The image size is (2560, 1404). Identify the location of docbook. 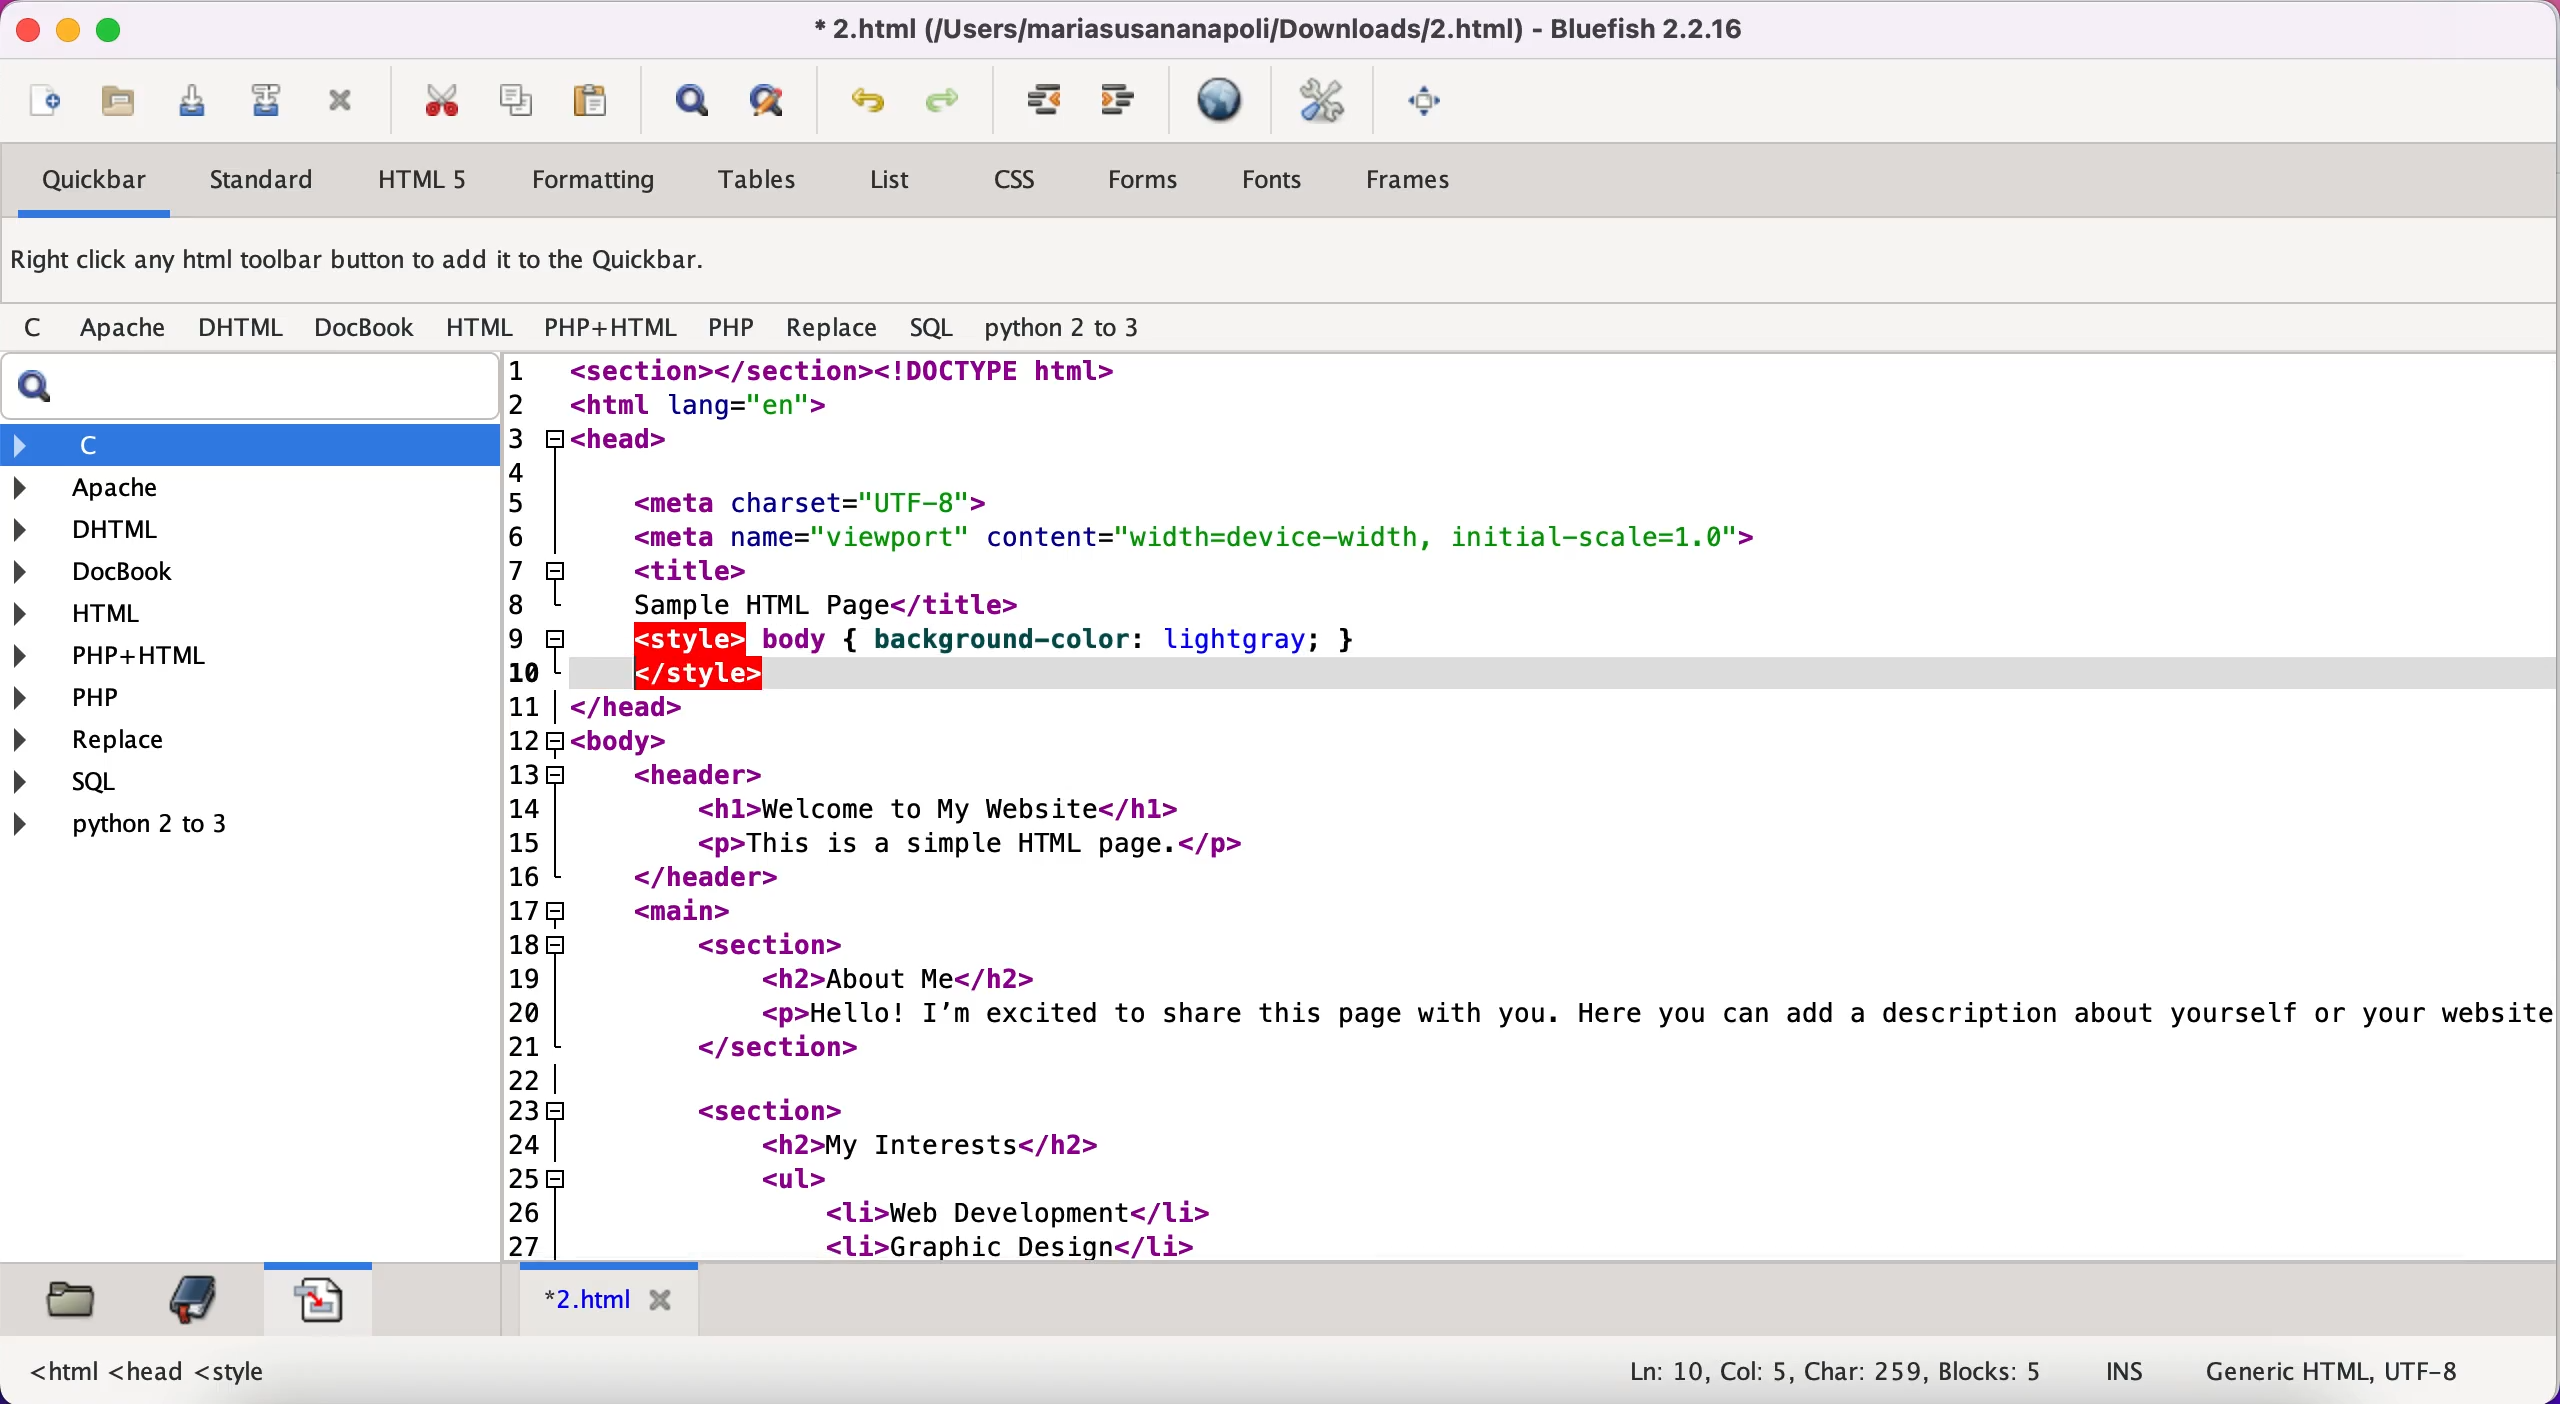
(366, 326).